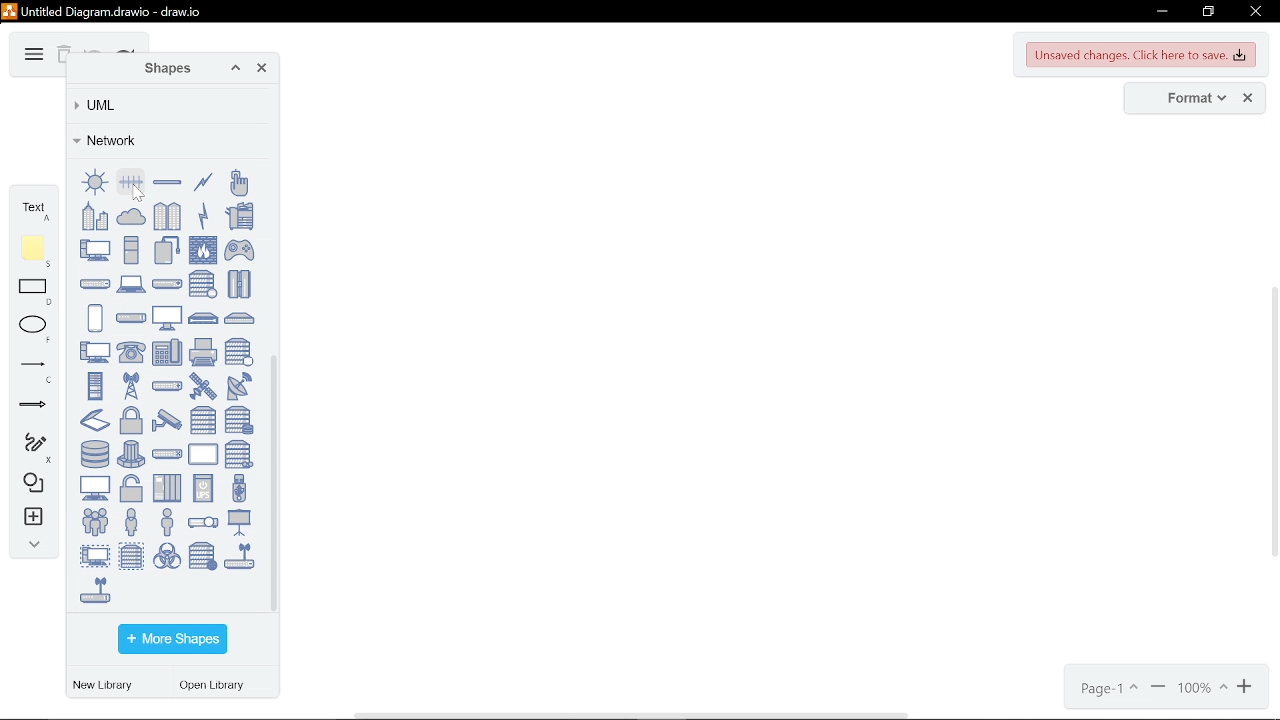 The width and height of the screenshot is (1280, 720). I want to click on vertical scroll bar, so click(1272, 424).